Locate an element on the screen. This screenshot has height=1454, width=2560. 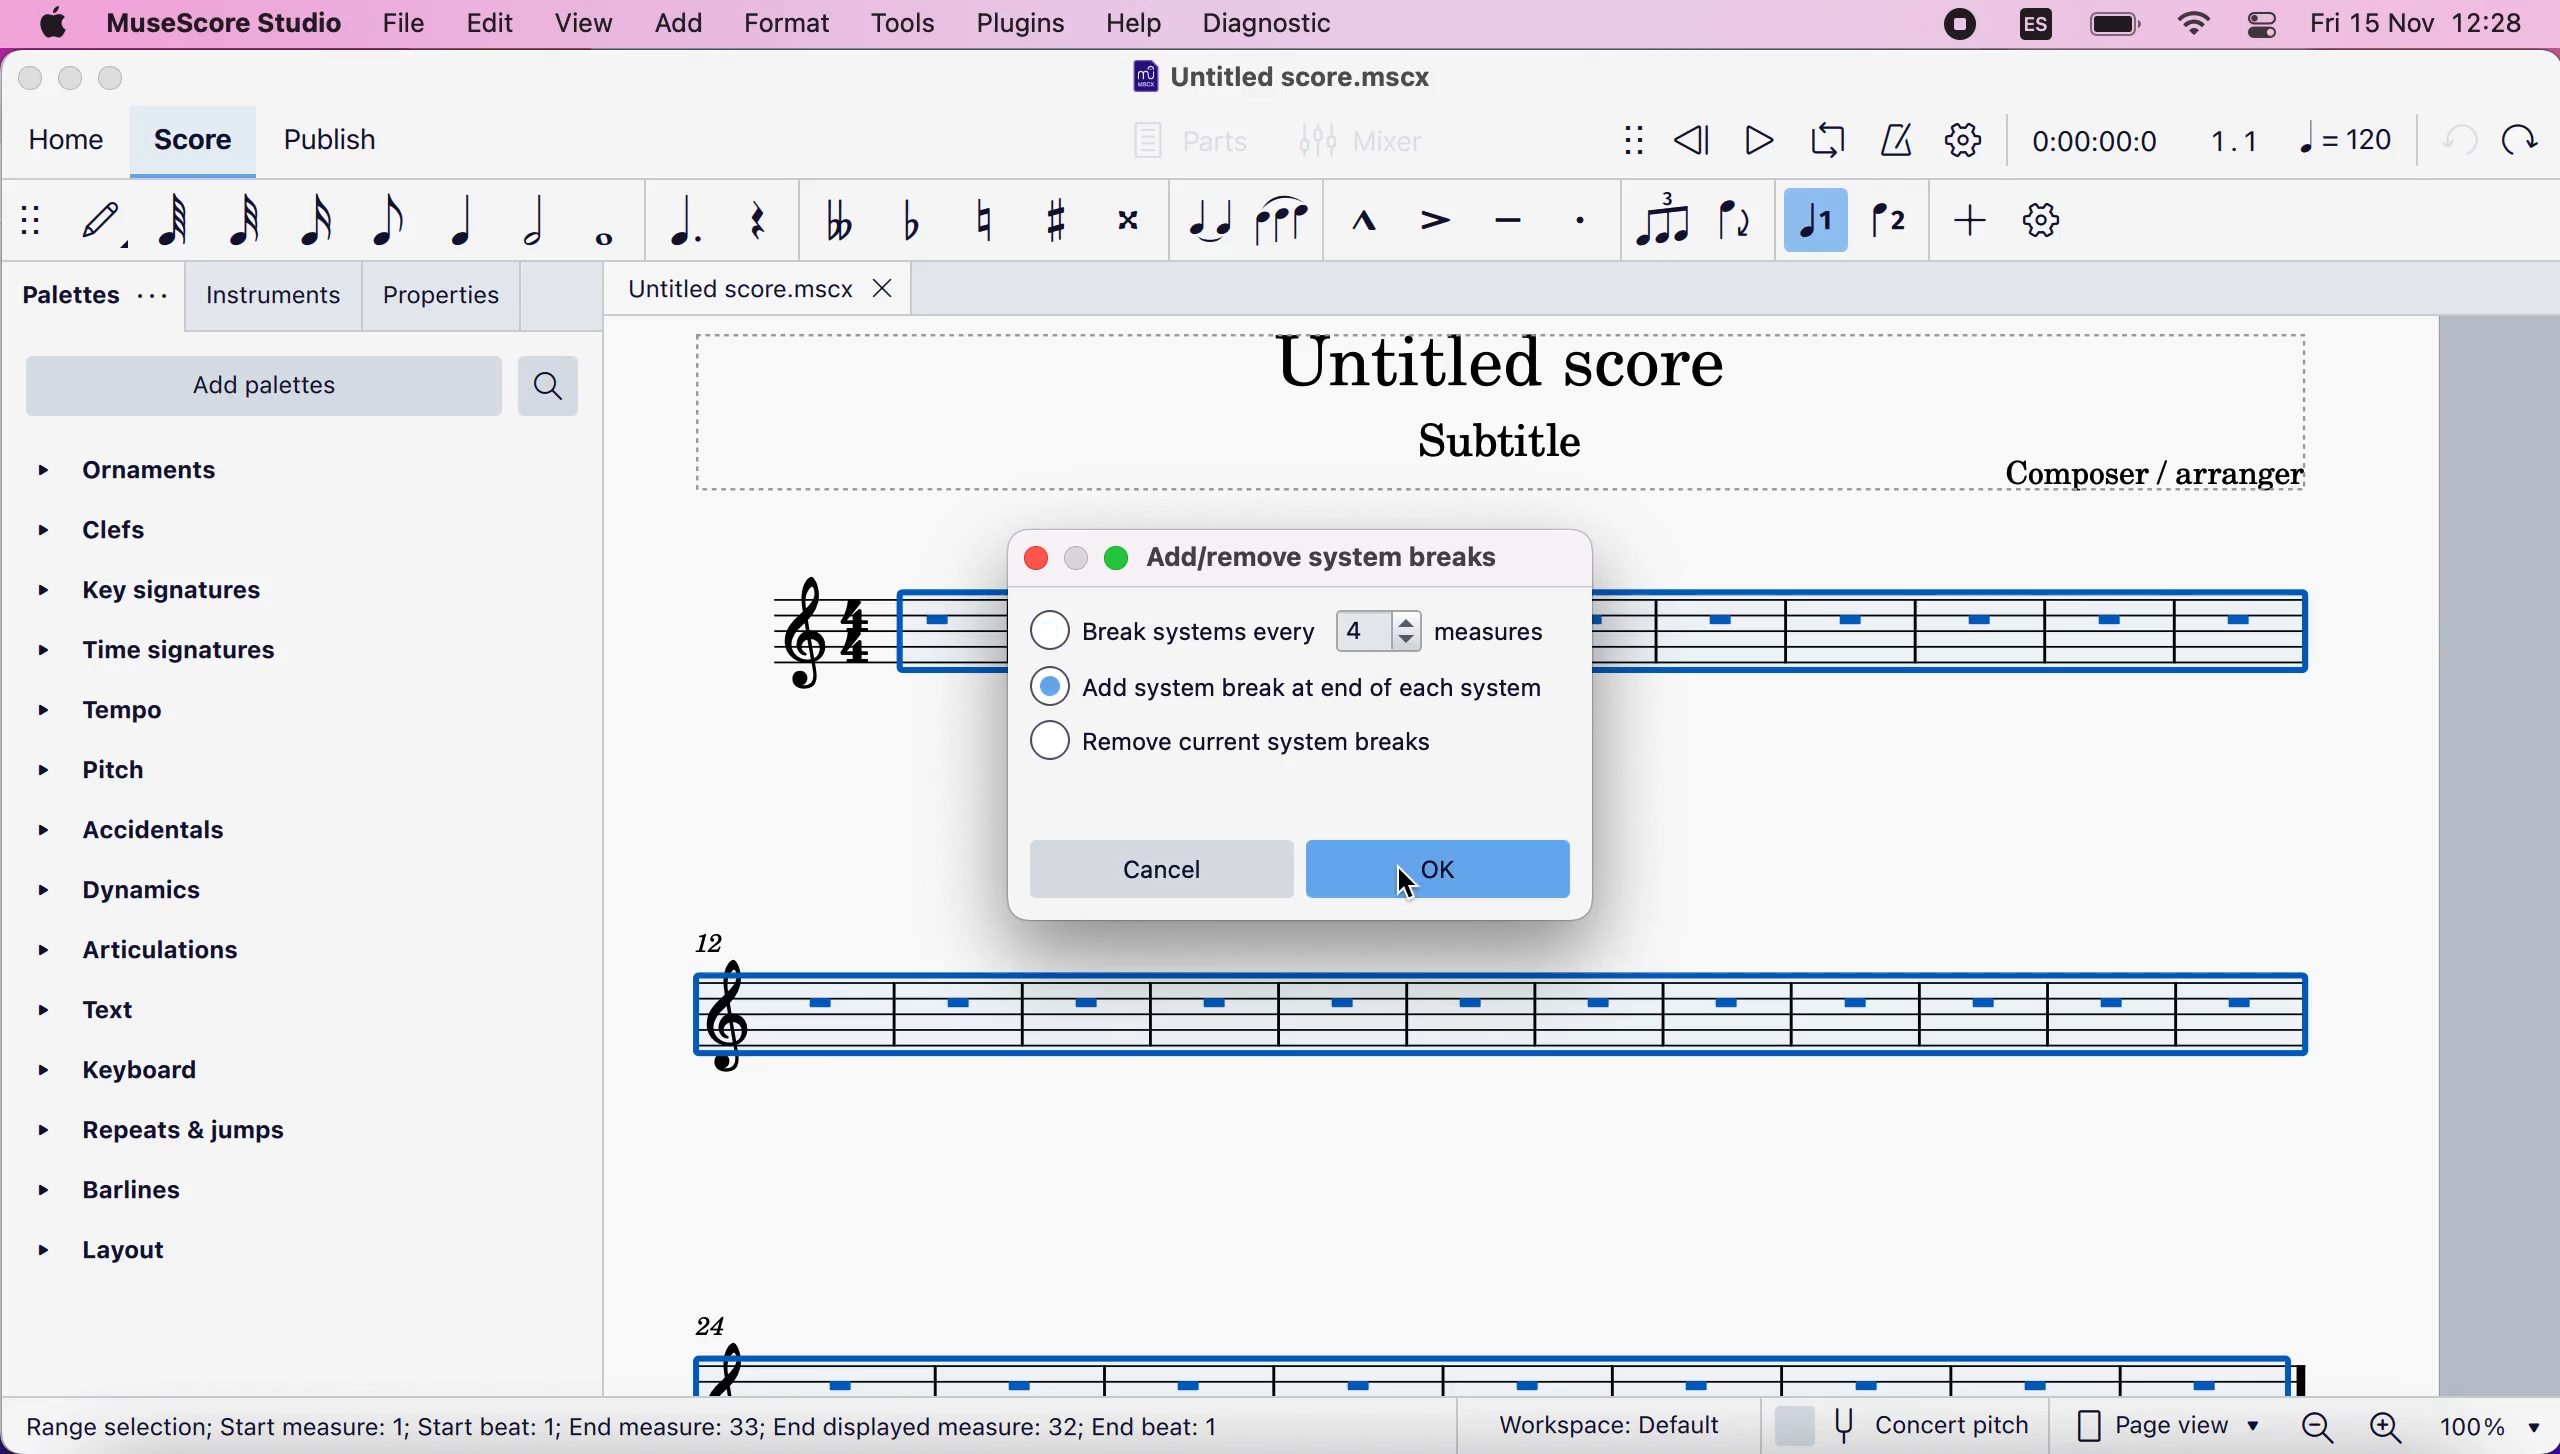
checkbox is located at coordinates (1050, 741).